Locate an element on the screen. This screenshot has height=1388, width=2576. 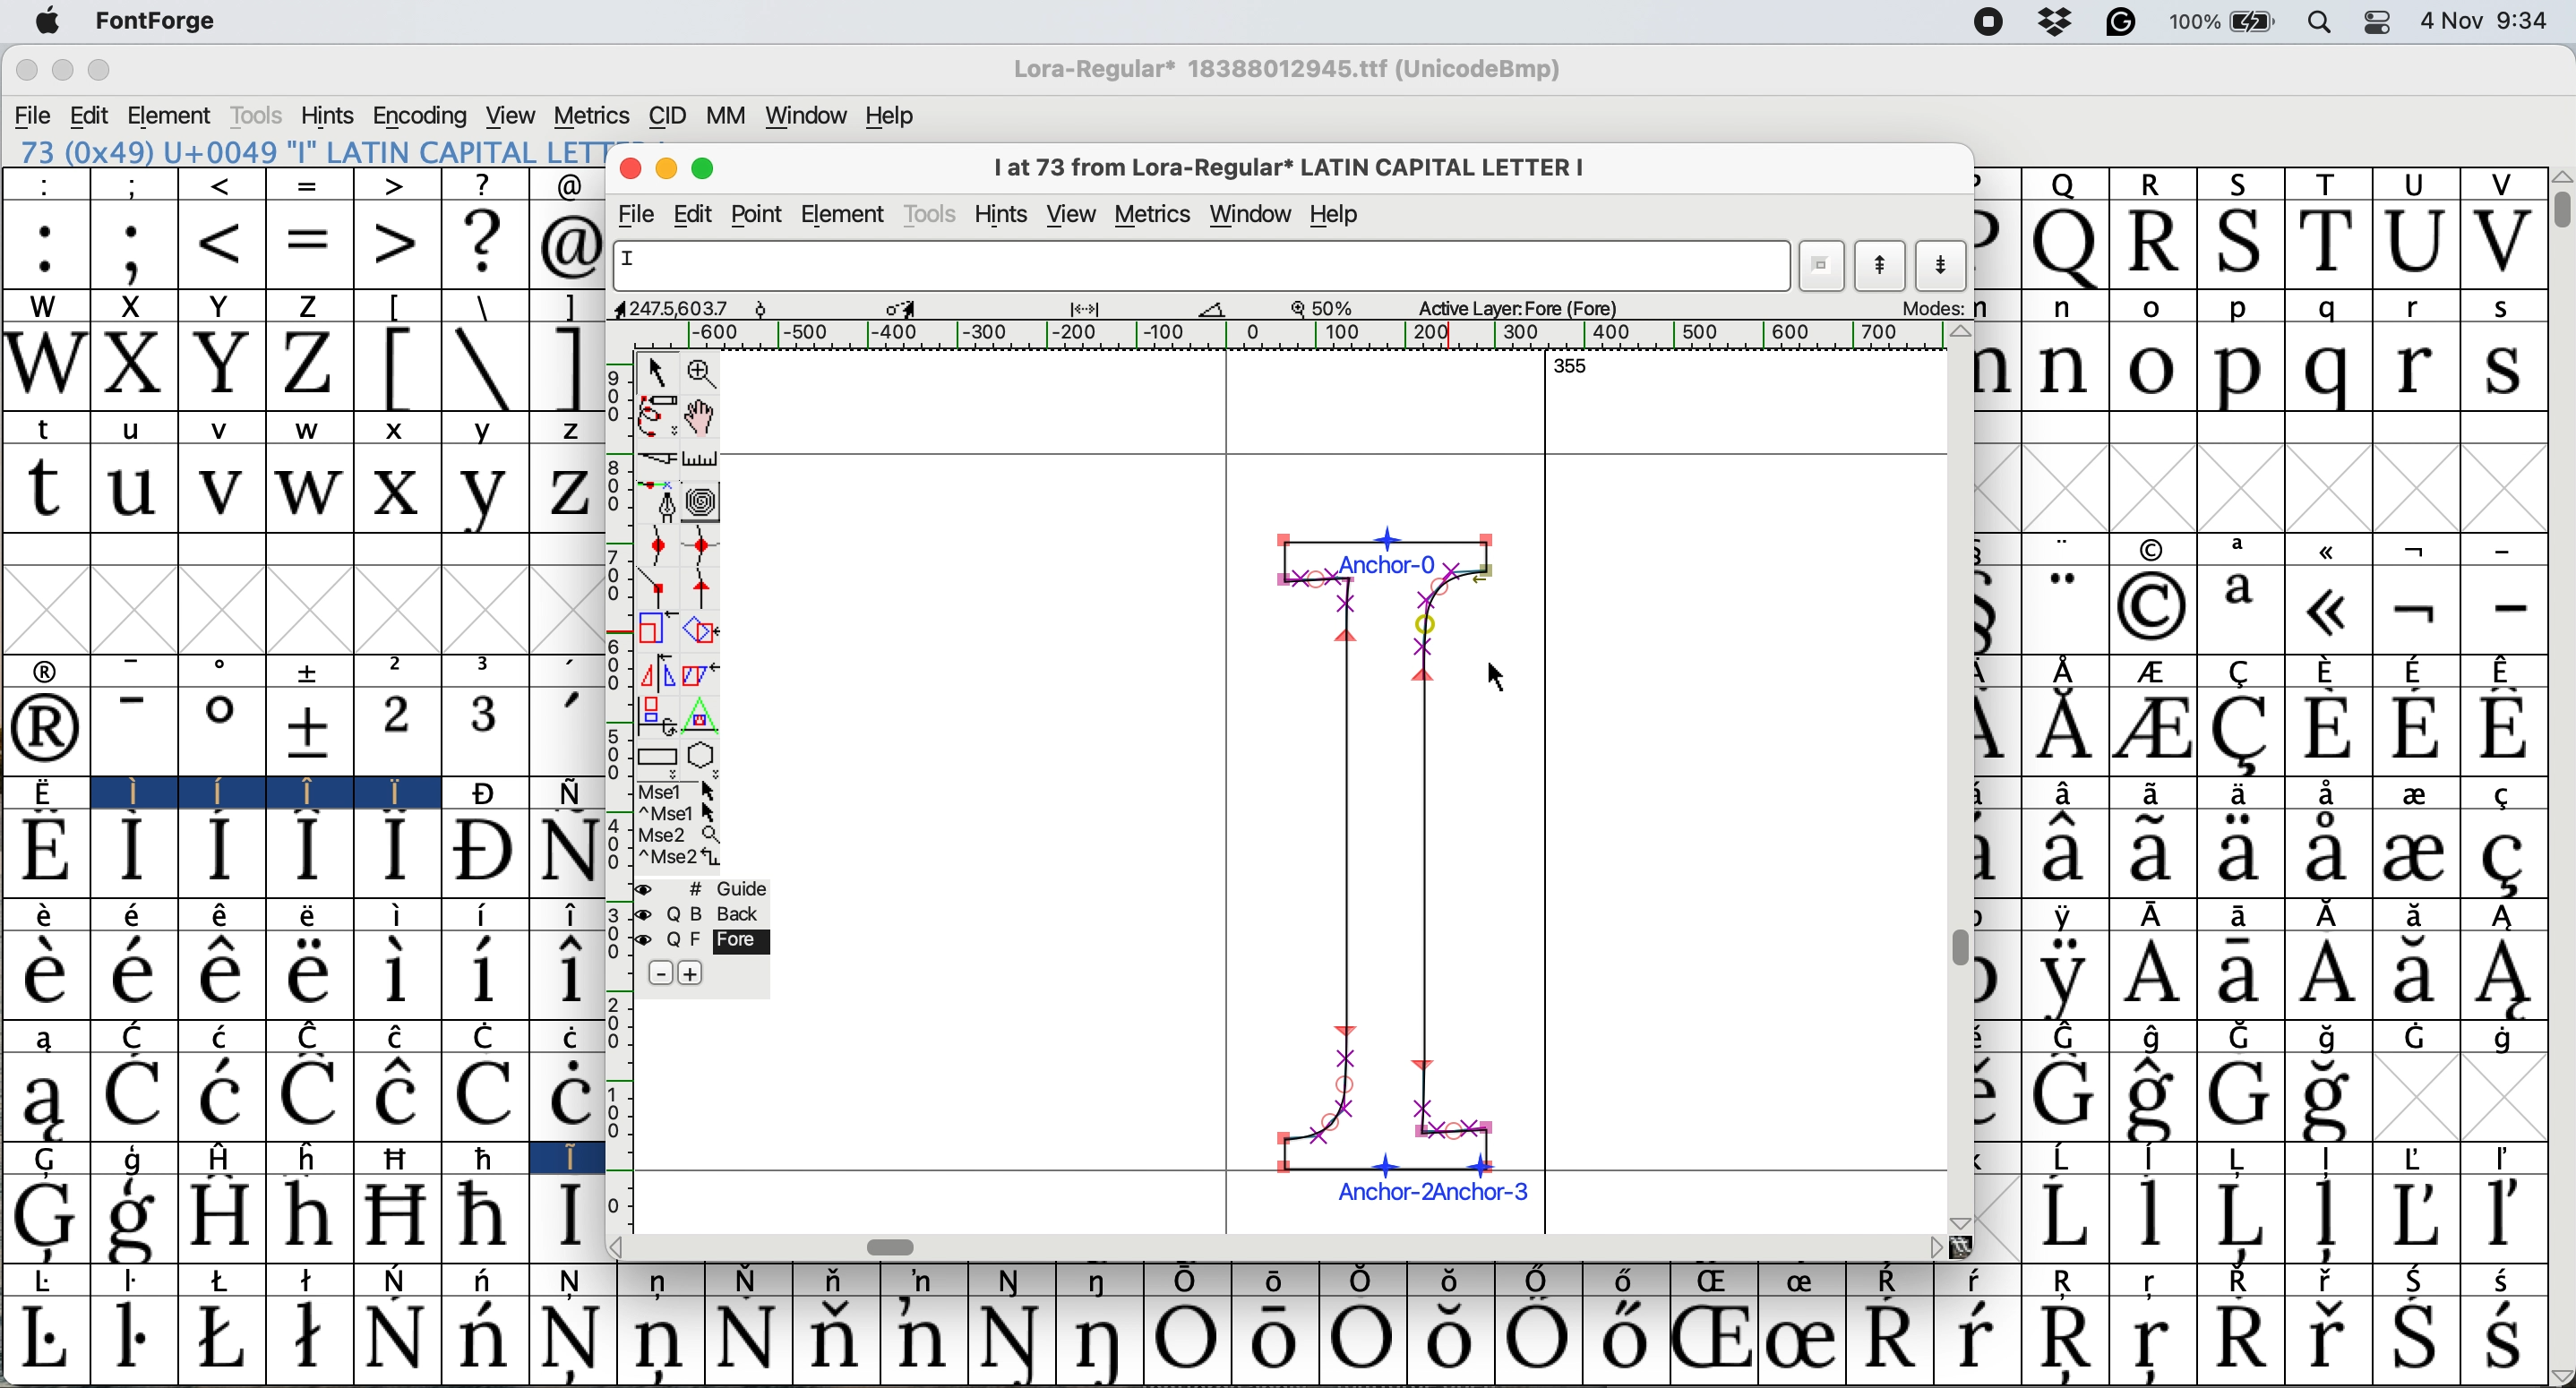
s is located at coordinates (2504, 370).